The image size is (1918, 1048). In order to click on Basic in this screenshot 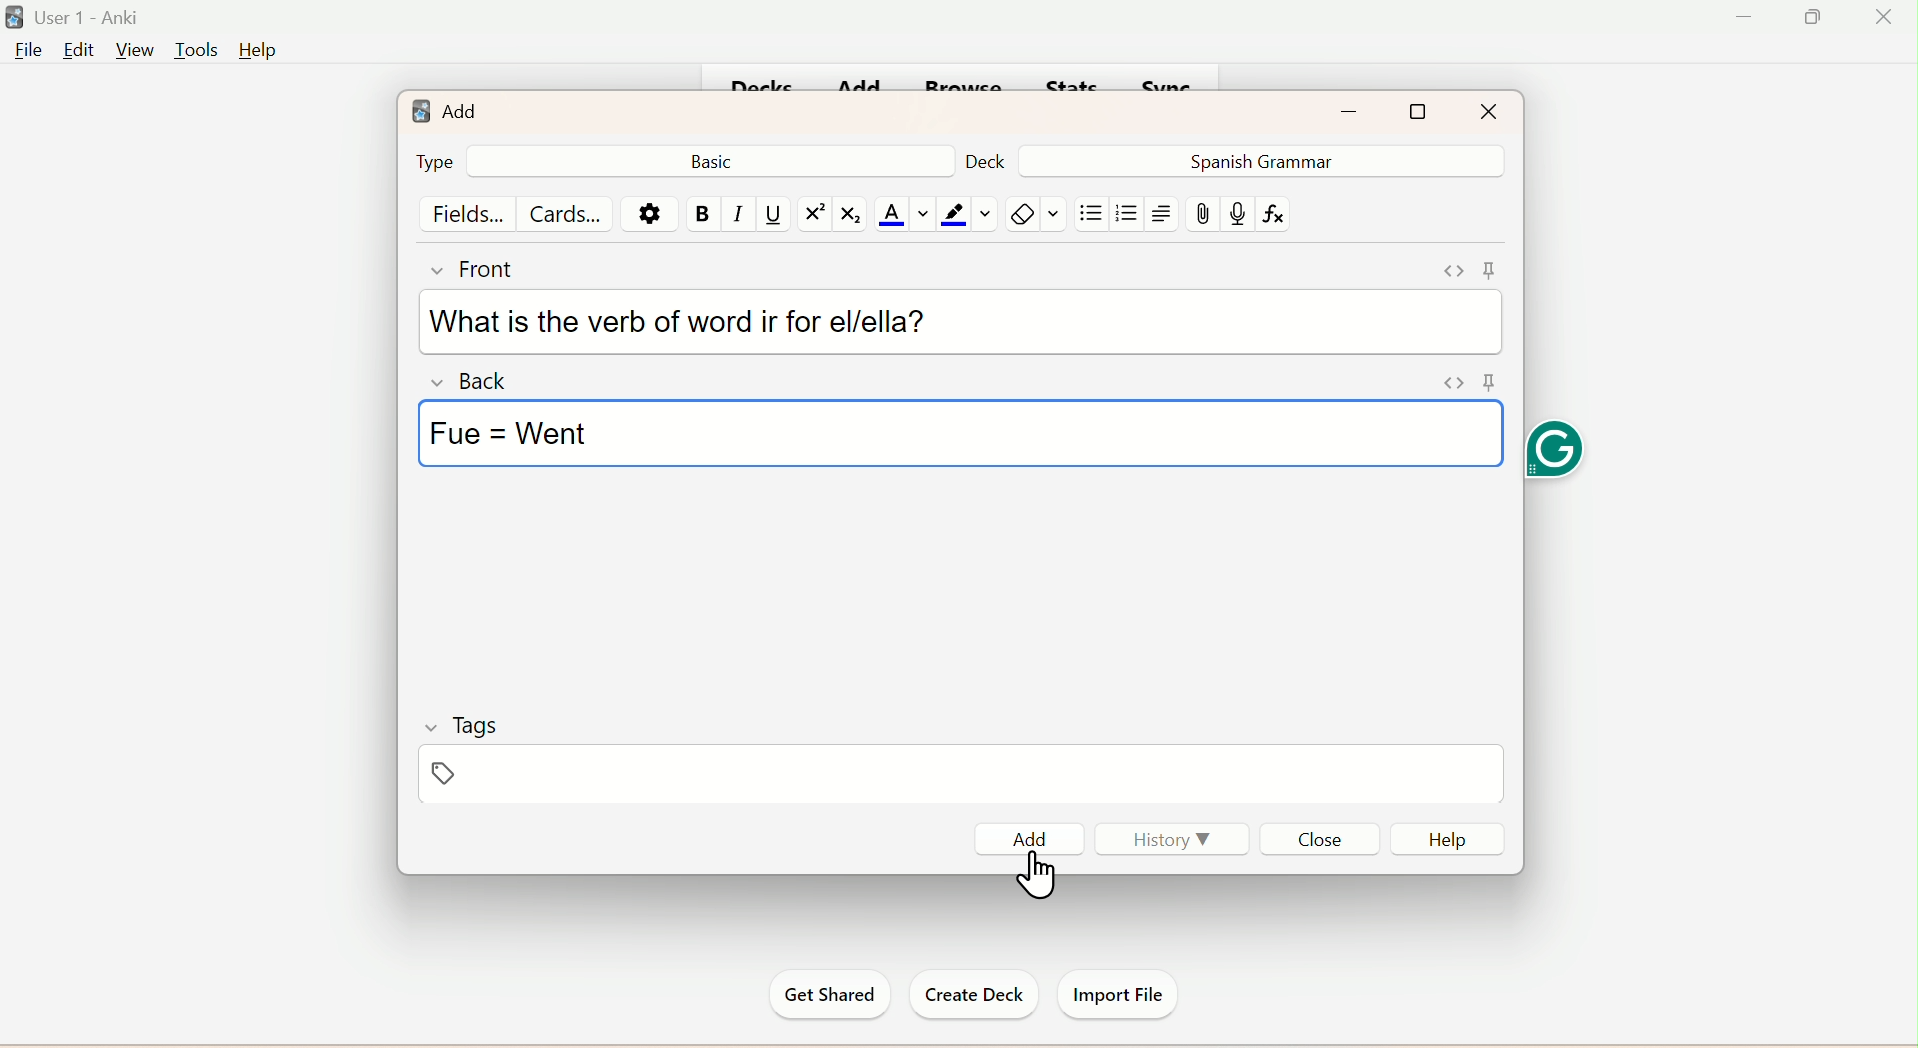, I will do `click(716, 160)`.